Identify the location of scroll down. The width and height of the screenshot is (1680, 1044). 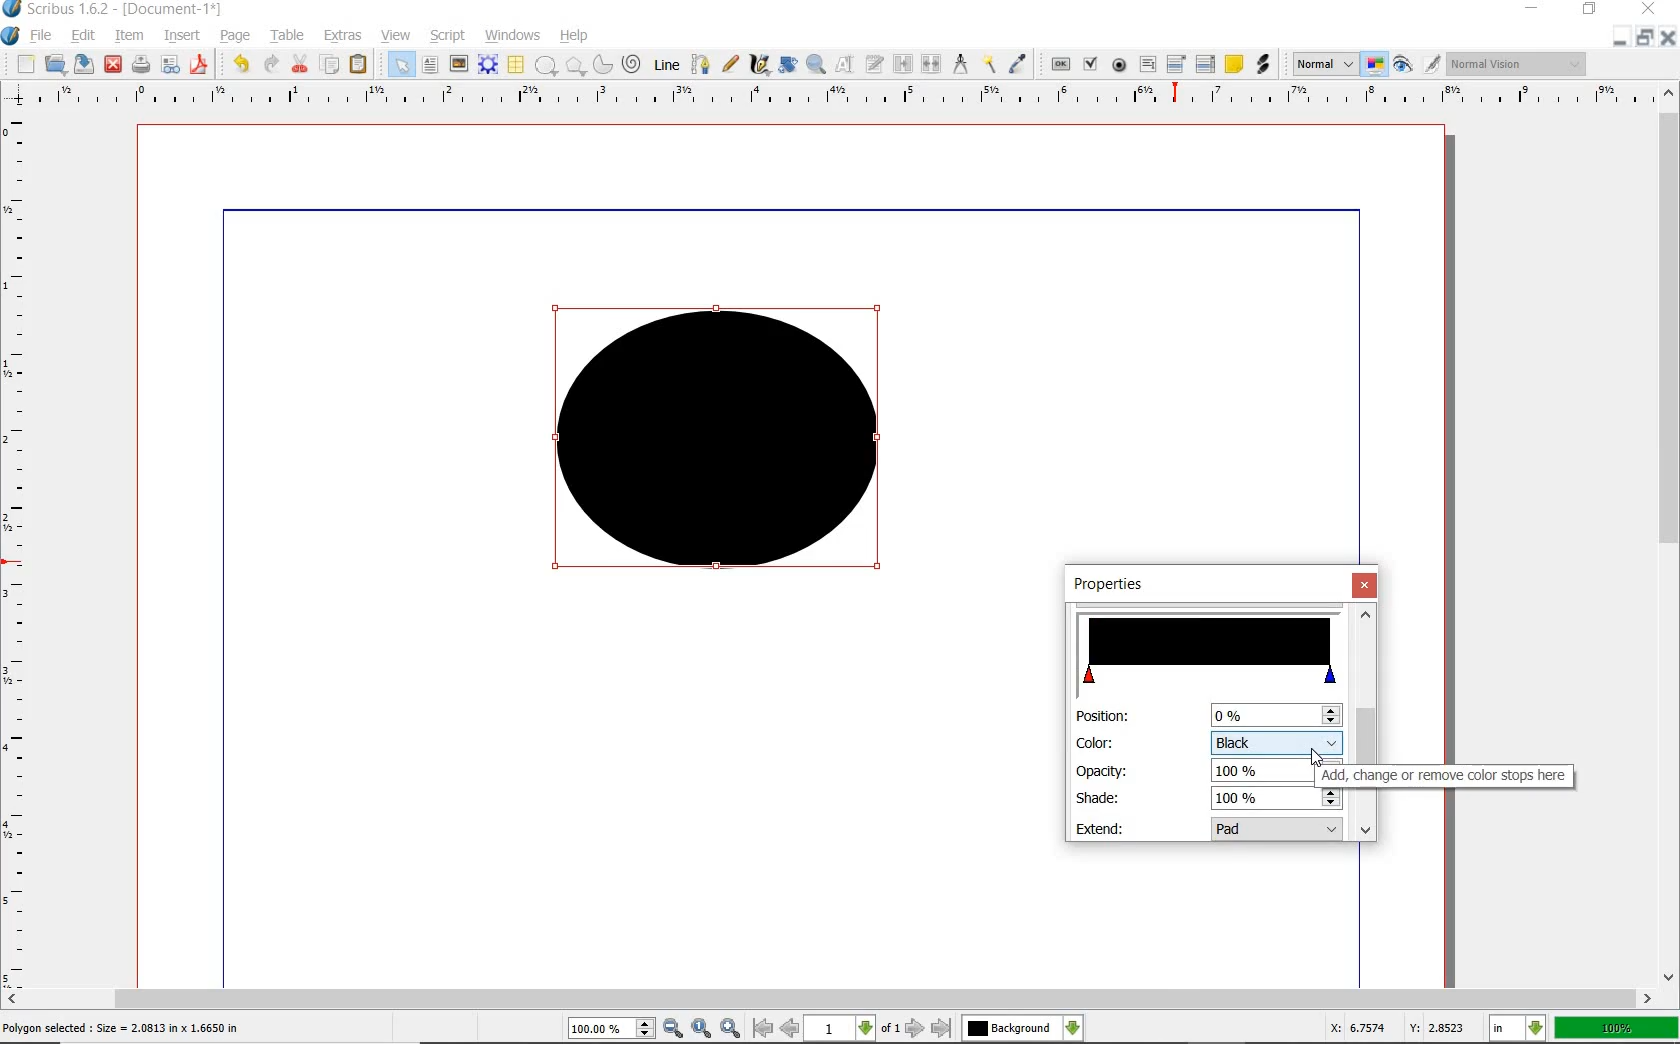
(1364, 831).